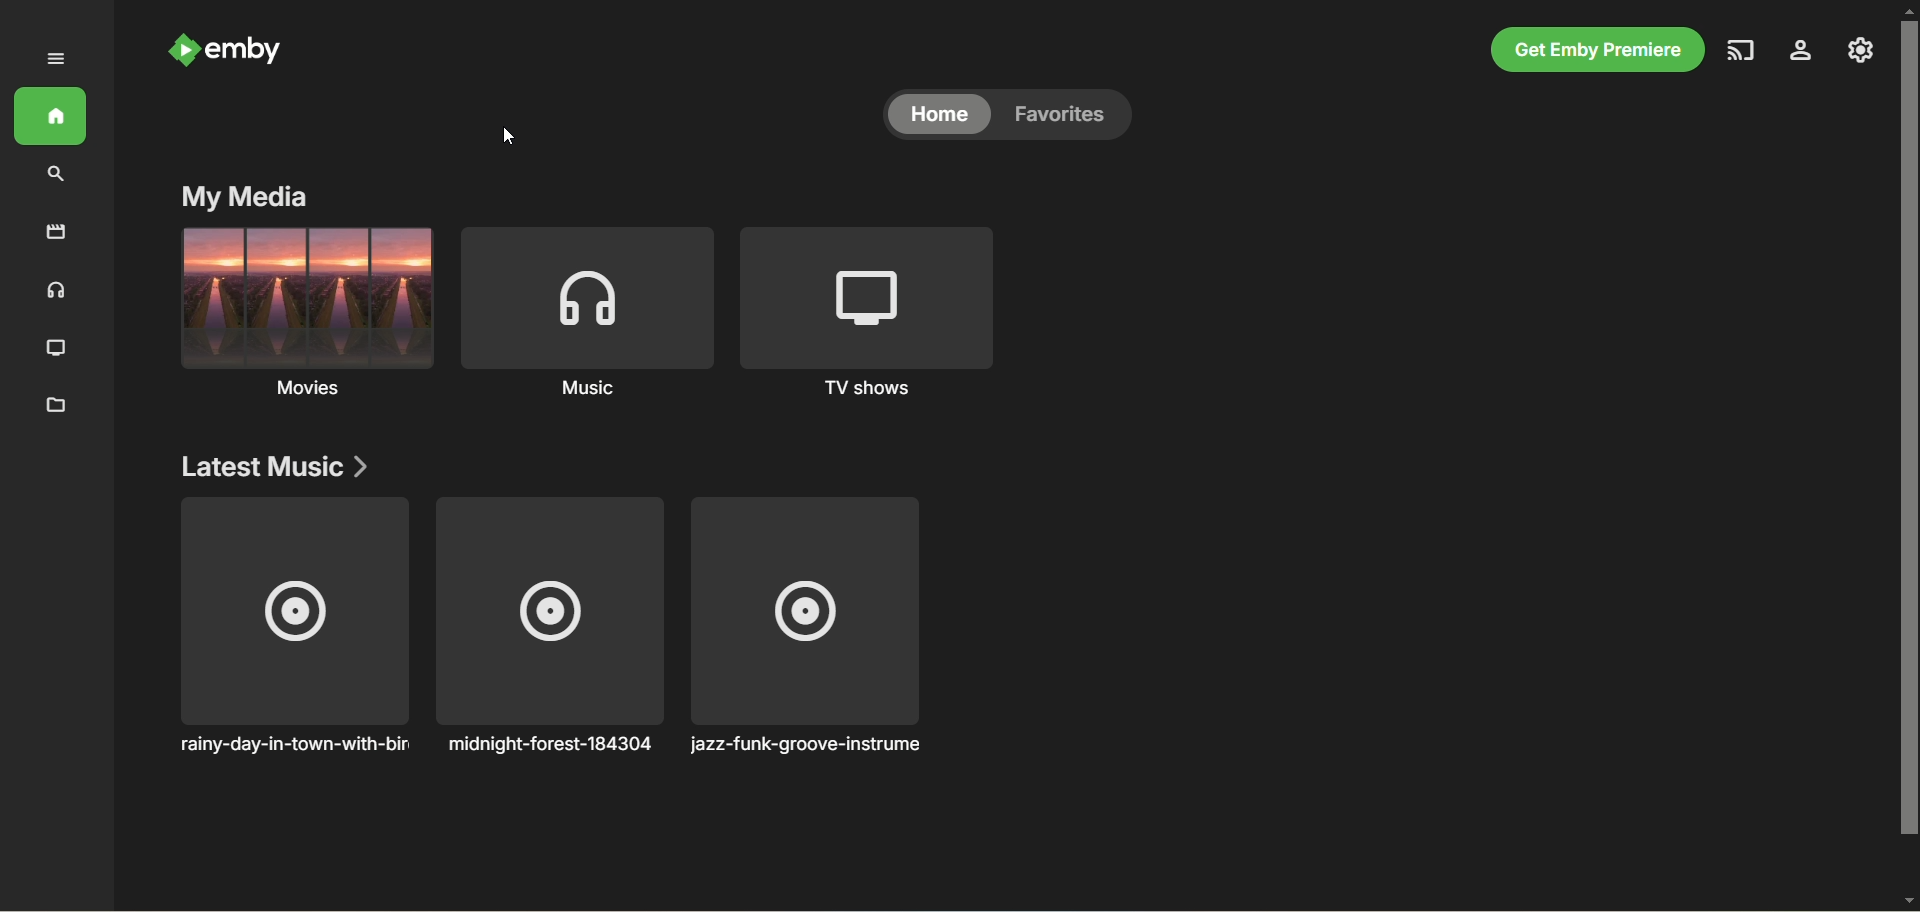 The width and height of the screenshot is (1920, 912). I want to click on vertical scroll bar, so click(1908, 453).